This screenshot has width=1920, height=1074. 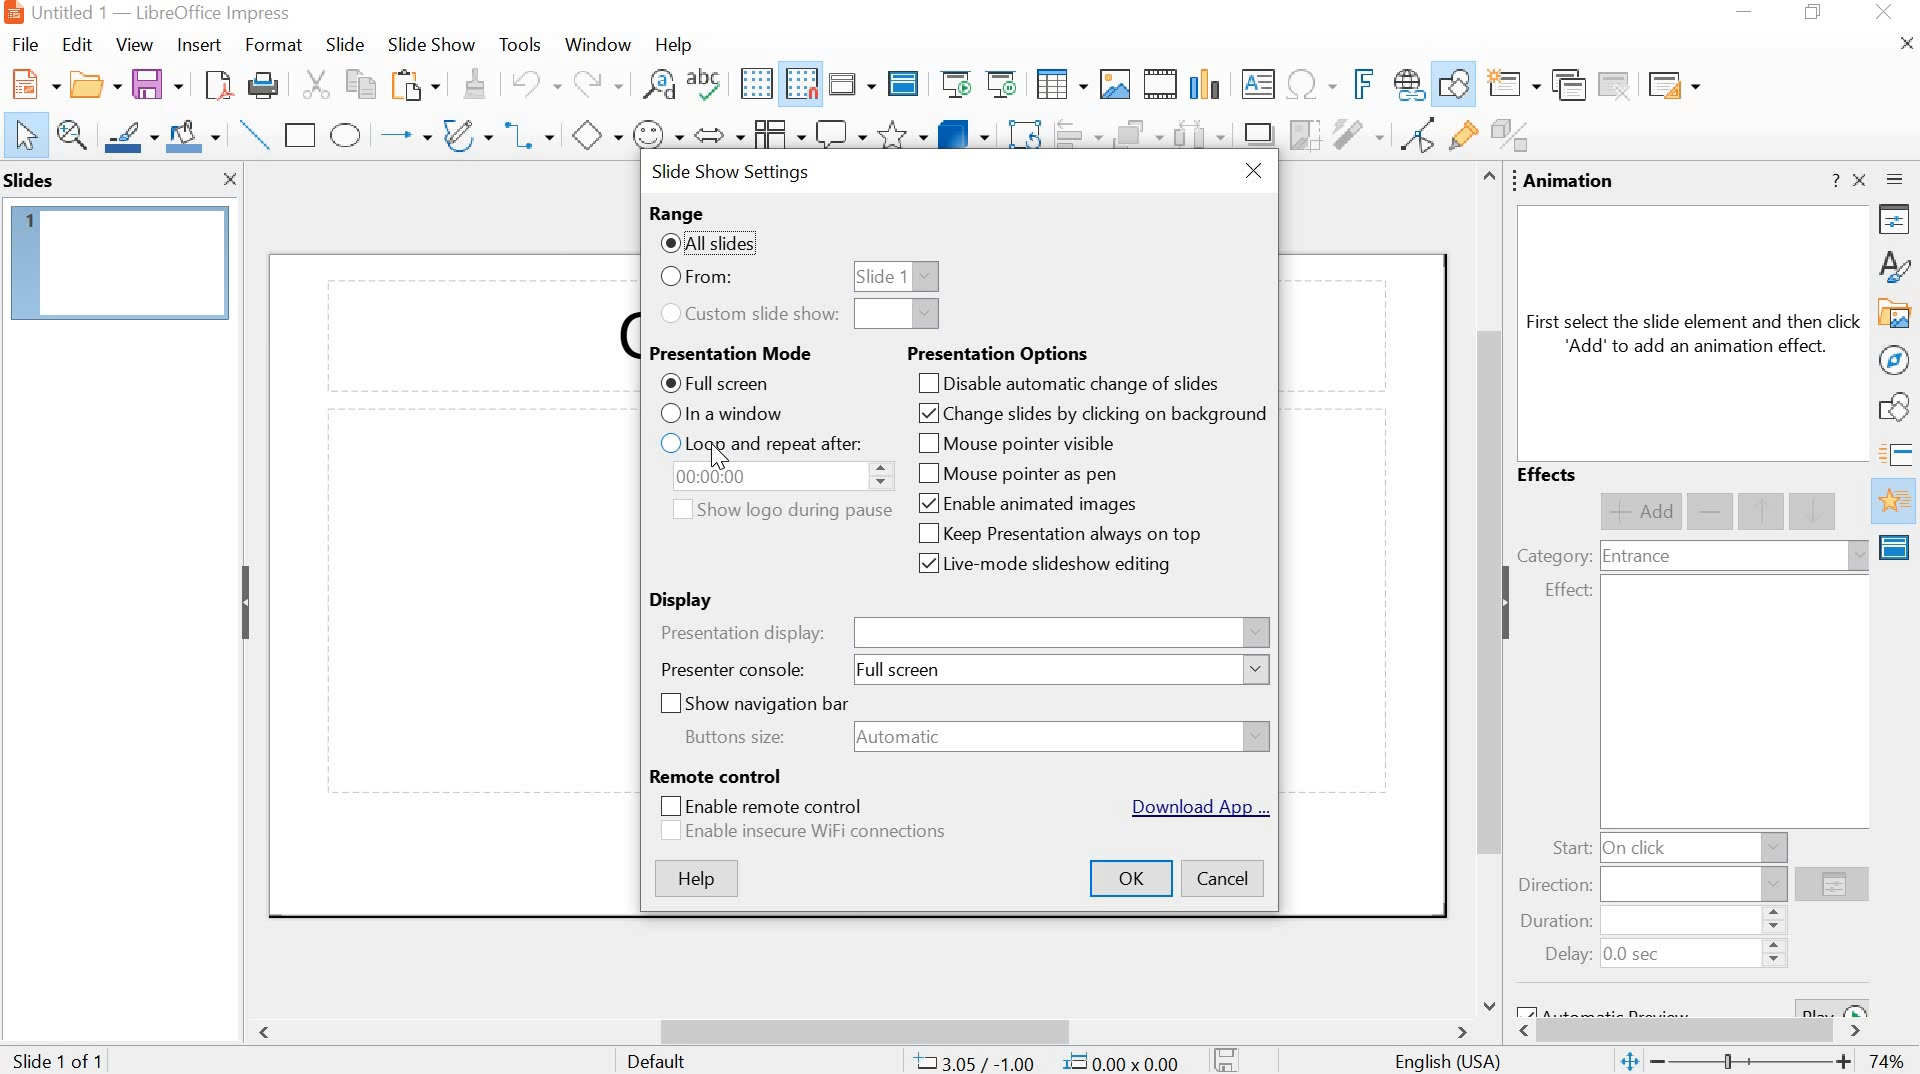 I want to click on remote control, so click(x=717, y=776).